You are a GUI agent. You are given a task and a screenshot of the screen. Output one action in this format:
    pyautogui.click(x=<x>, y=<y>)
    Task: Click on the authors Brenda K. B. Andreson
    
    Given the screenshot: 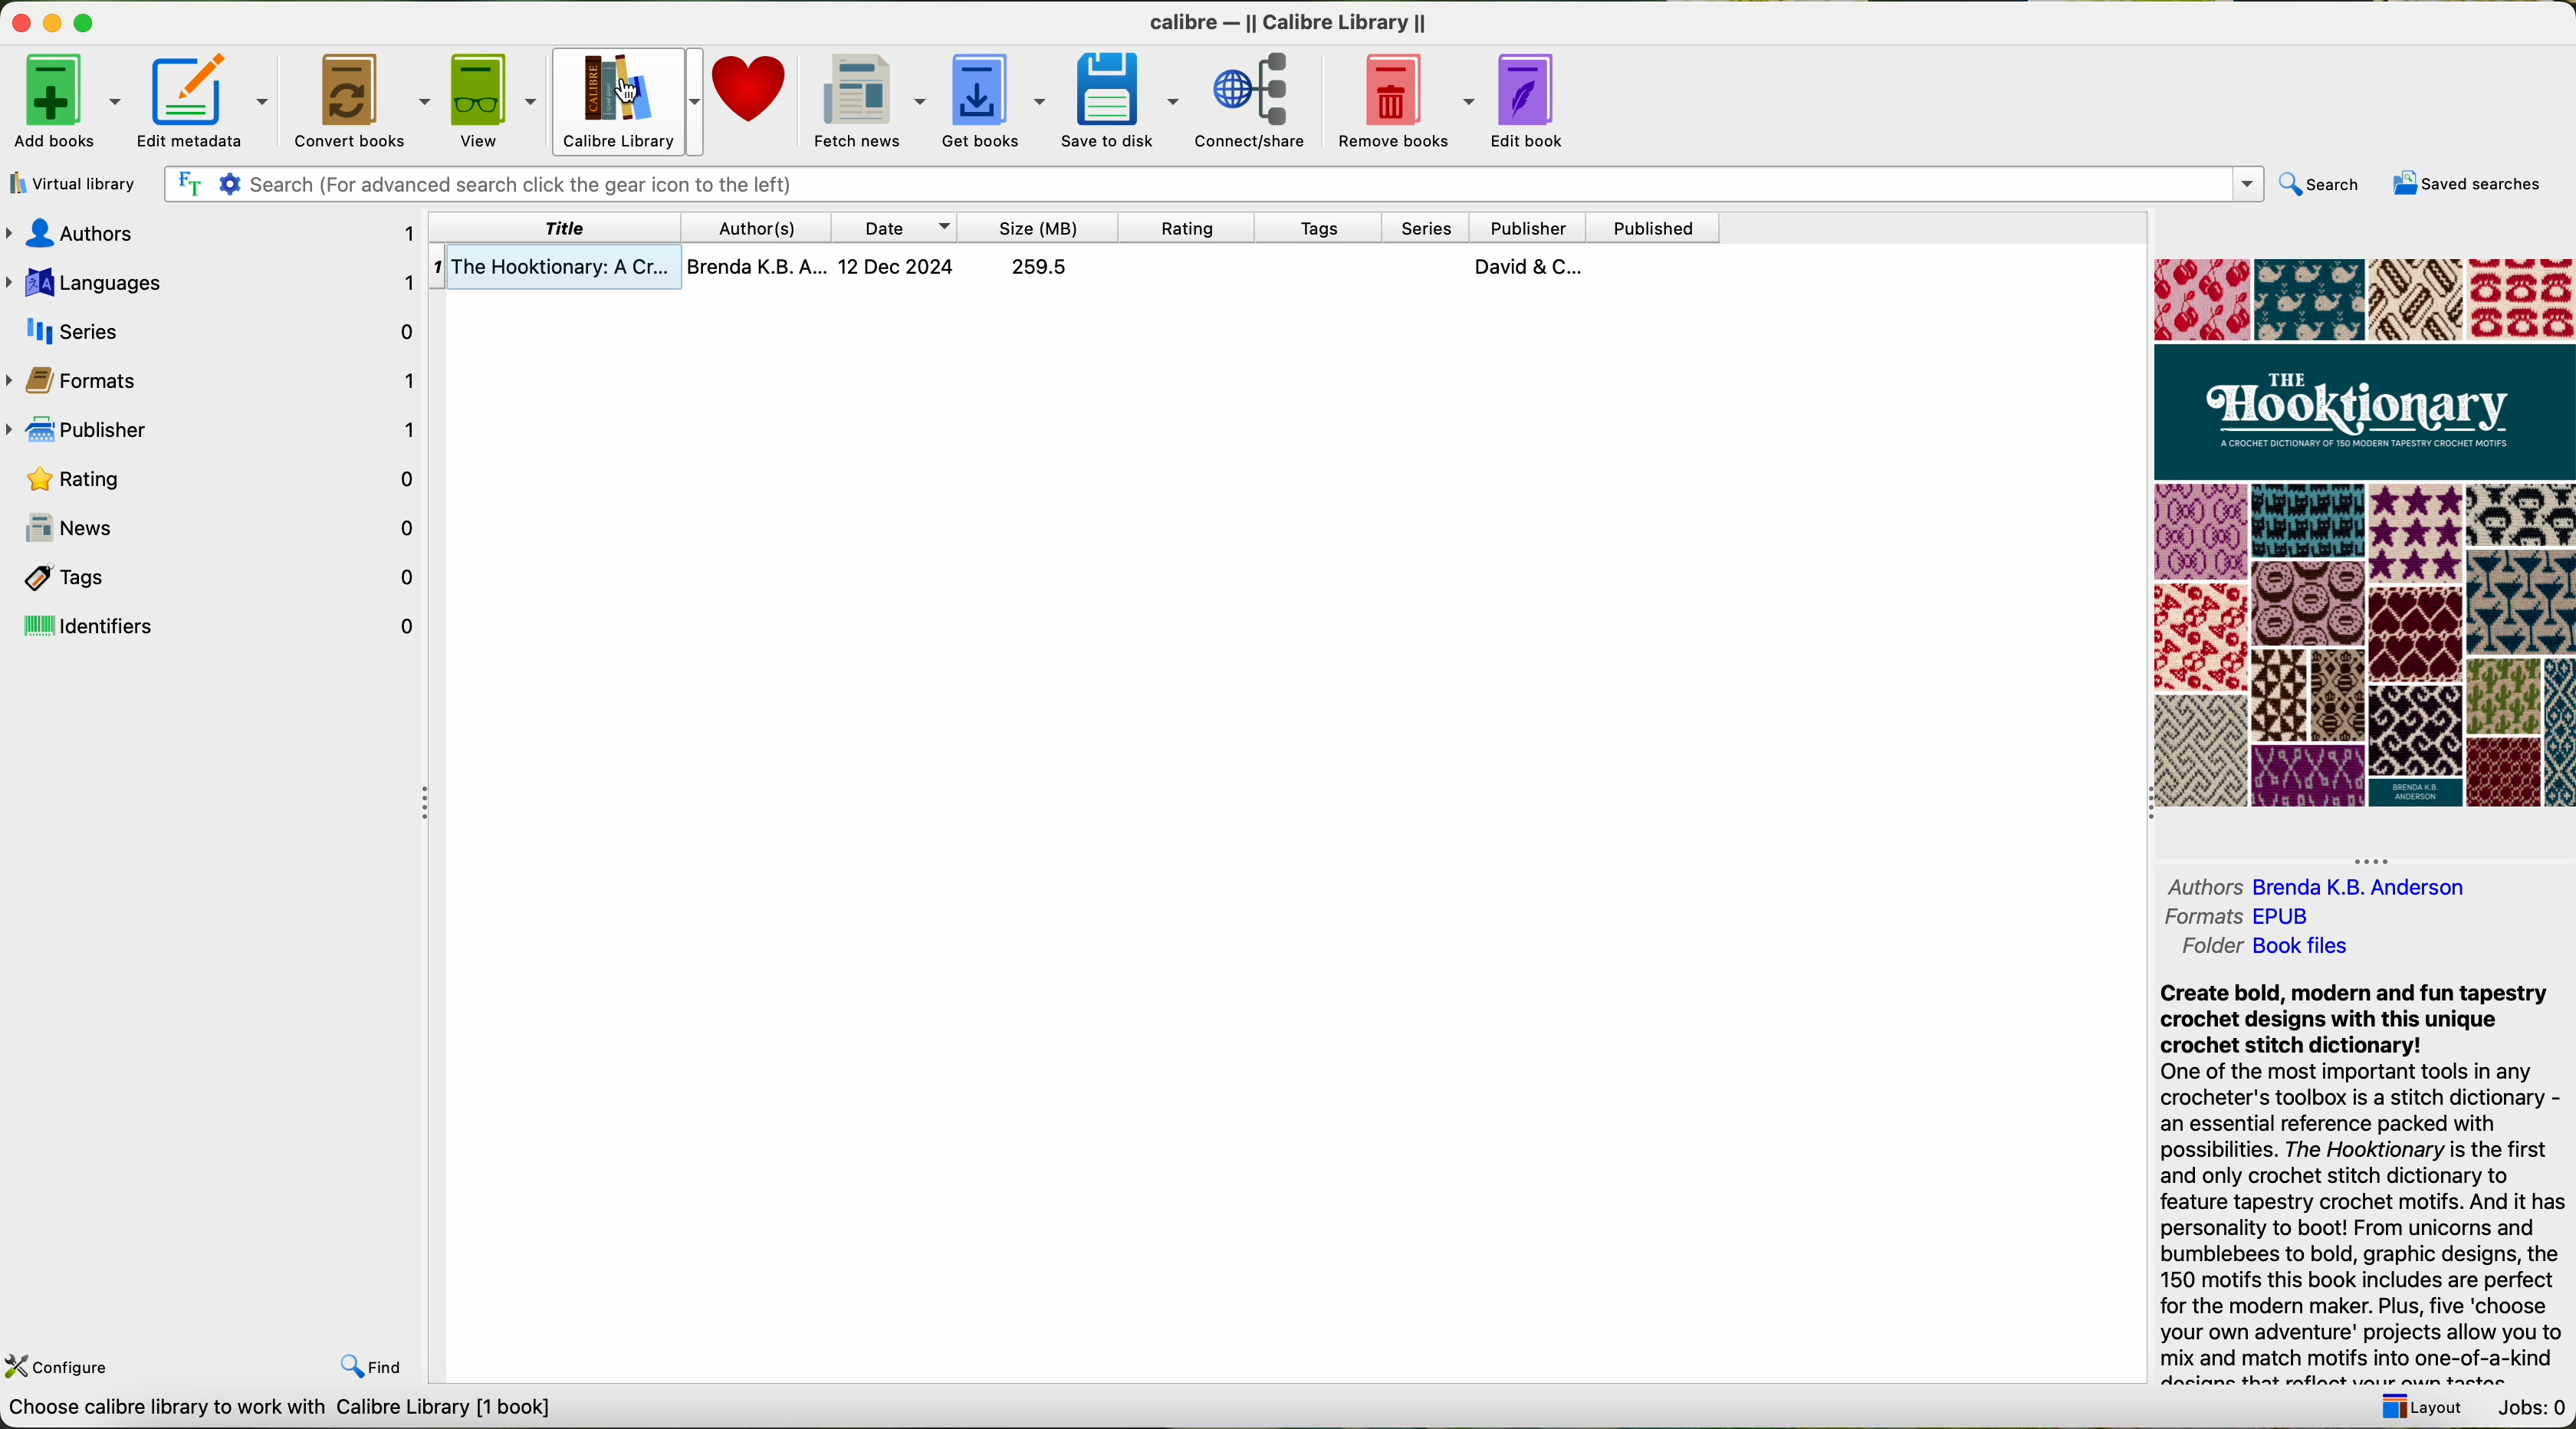 What is the action you would take?
    pyautogui.click(x=2315, y=887)
    